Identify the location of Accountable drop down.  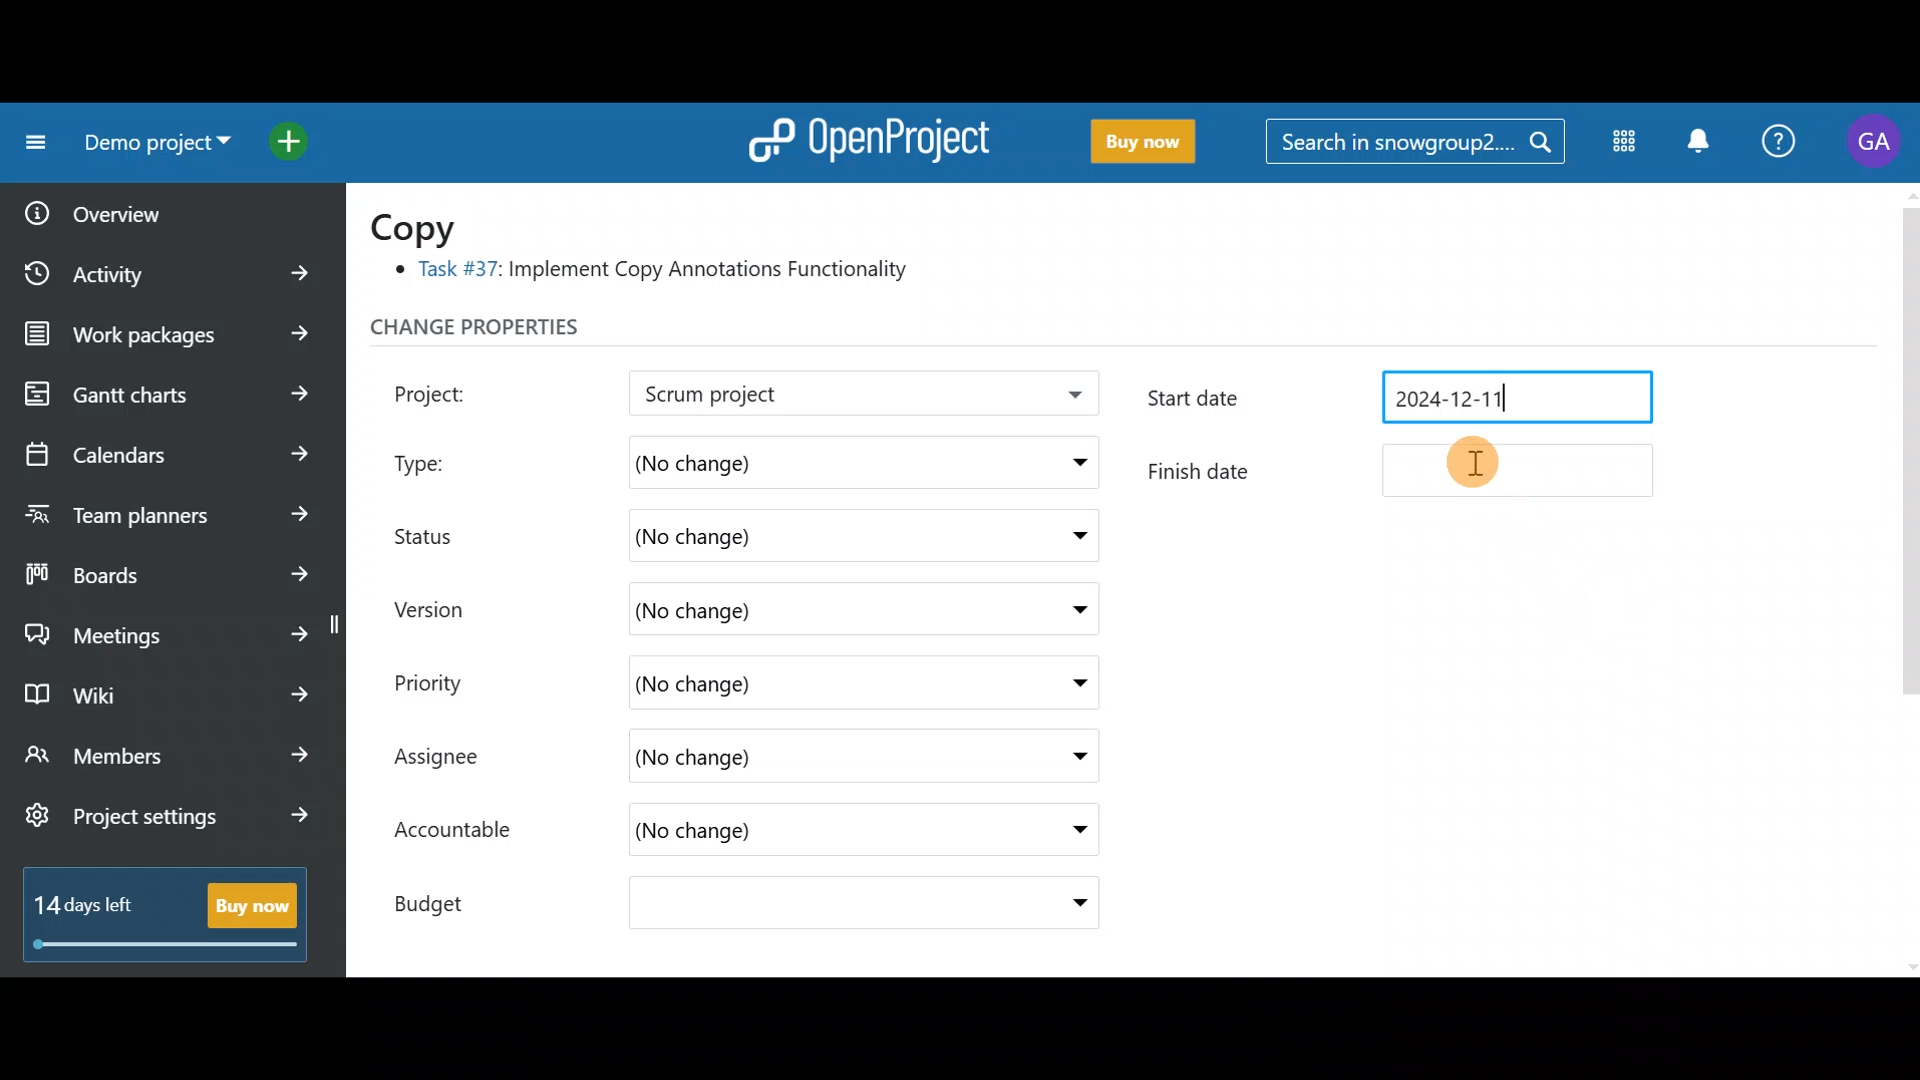
(1069, 831).